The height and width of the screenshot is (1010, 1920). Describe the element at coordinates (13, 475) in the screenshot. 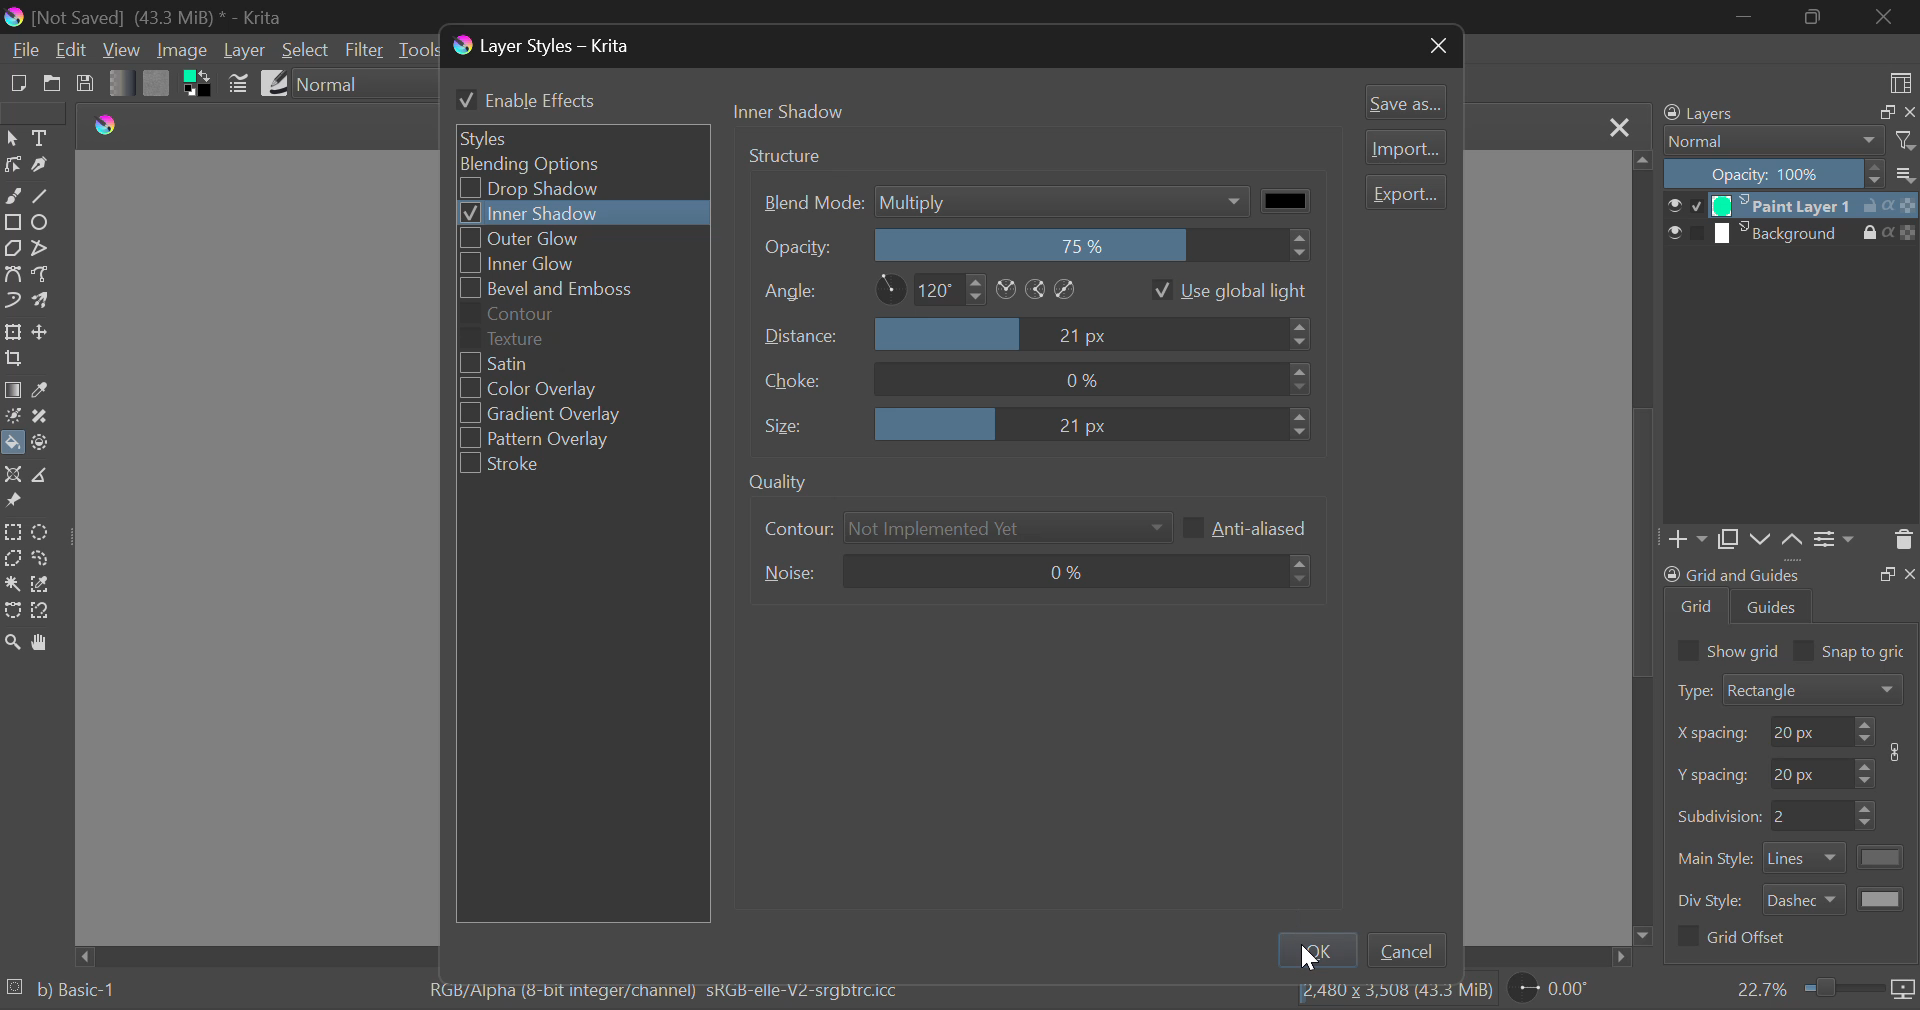

I see `Assistant Tool` at that location.